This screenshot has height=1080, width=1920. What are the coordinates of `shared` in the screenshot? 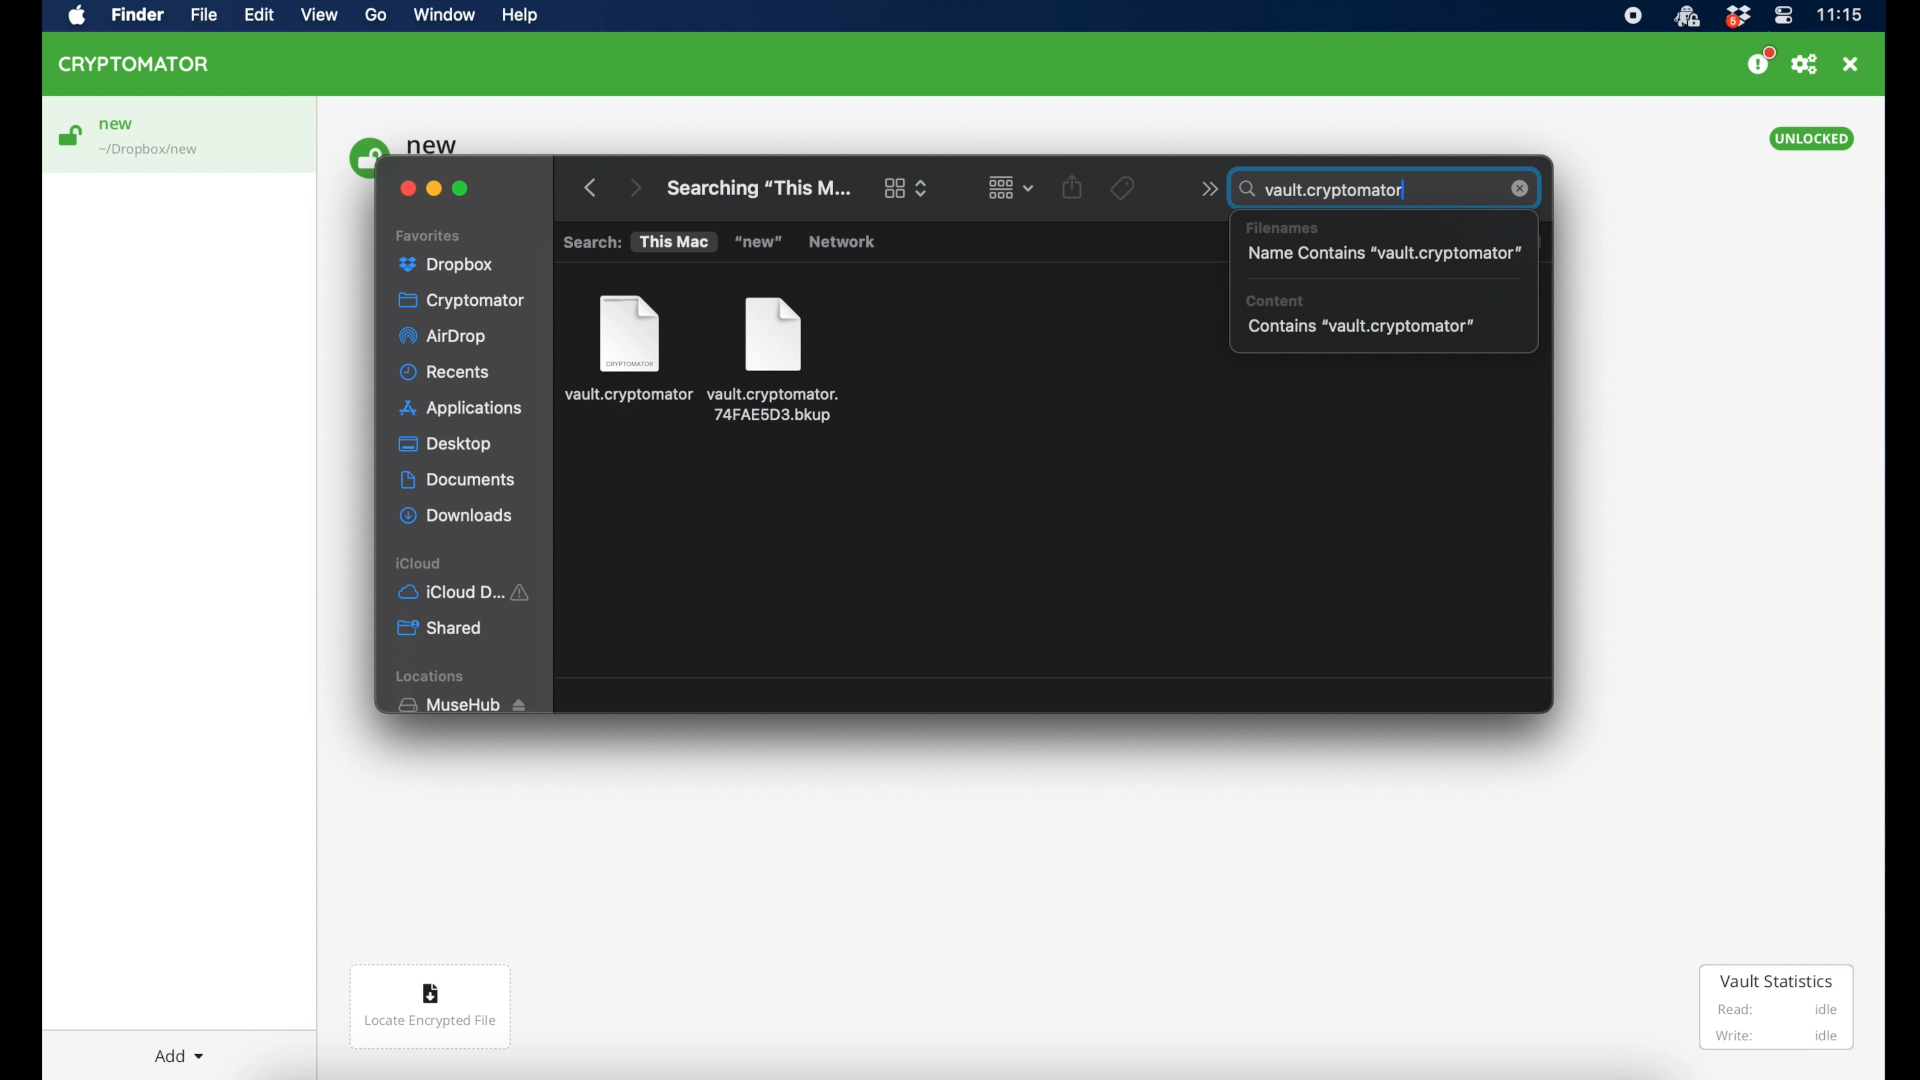 It's located at (440, 628).